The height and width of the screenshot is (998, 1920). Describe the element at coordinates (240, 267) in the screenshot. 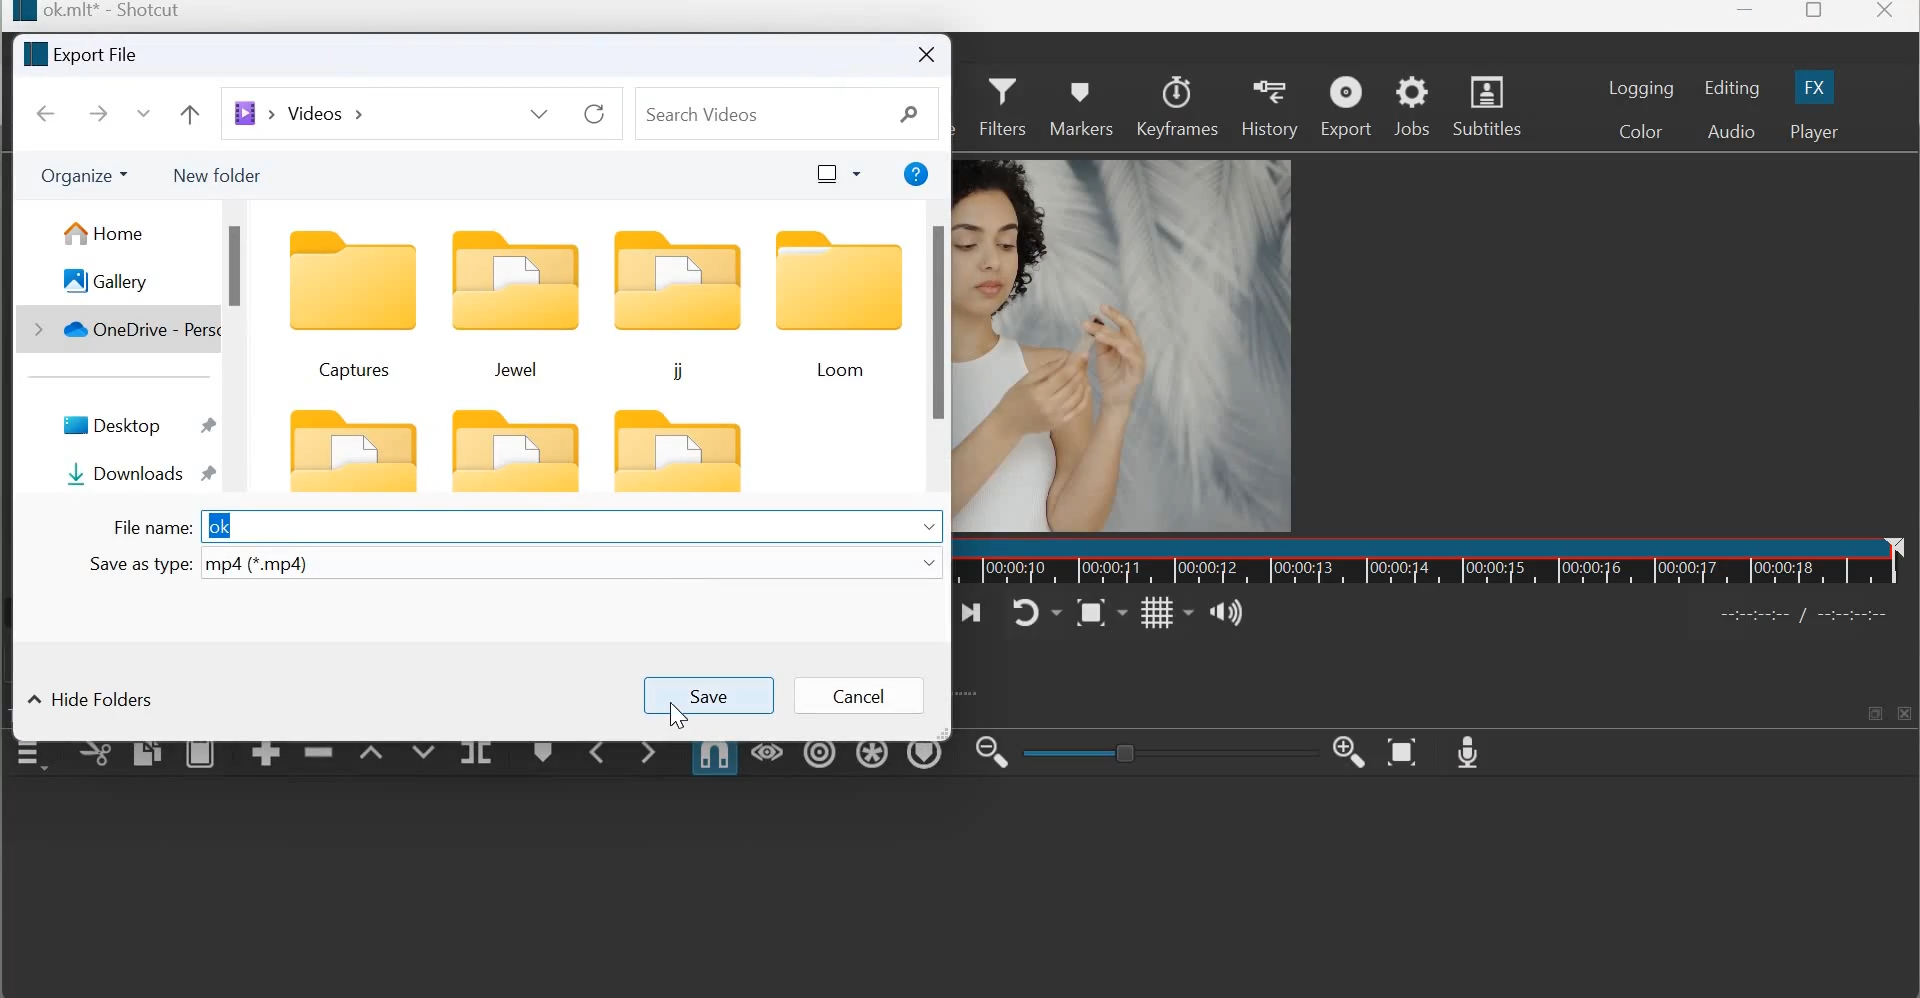

I see `scroll bar` at that location.